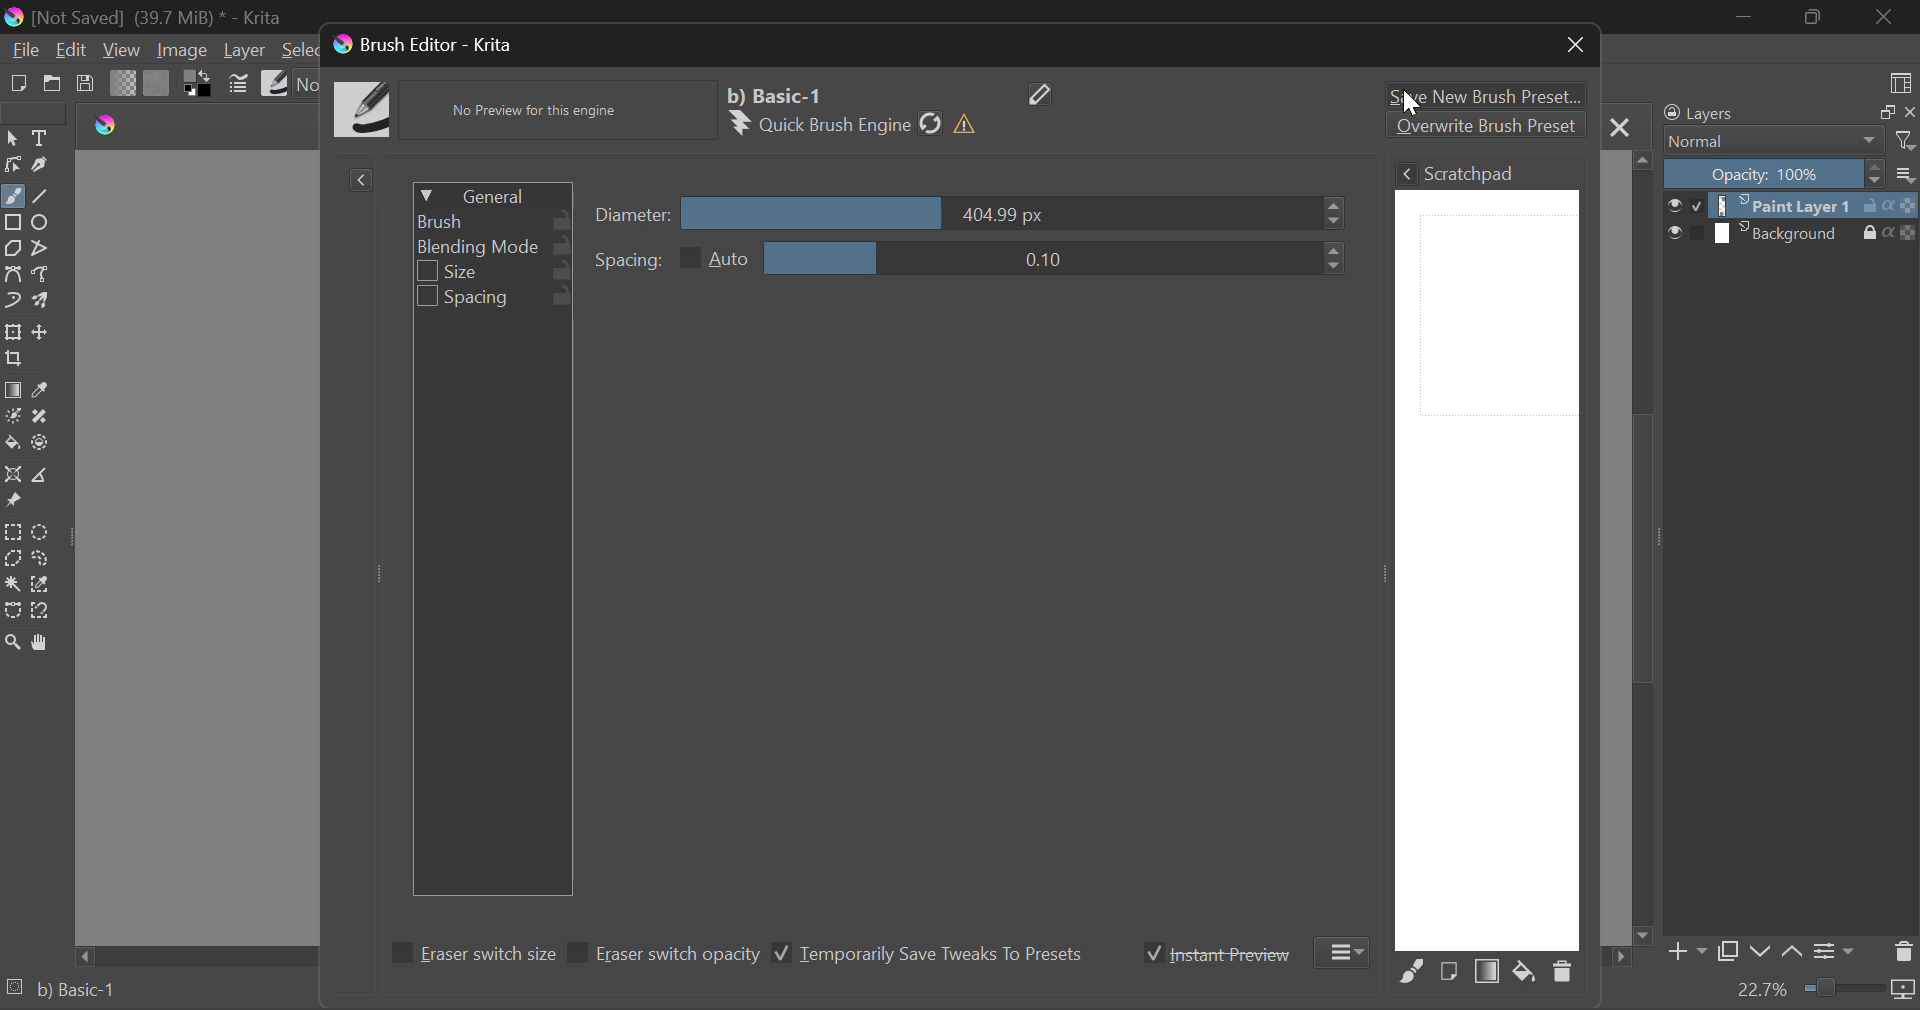 This screenshot has height=1010, width=1920. What do you see at coordinates (42, 644) in the screenshot?
I see `Pan` at bounding box center [42, 644].